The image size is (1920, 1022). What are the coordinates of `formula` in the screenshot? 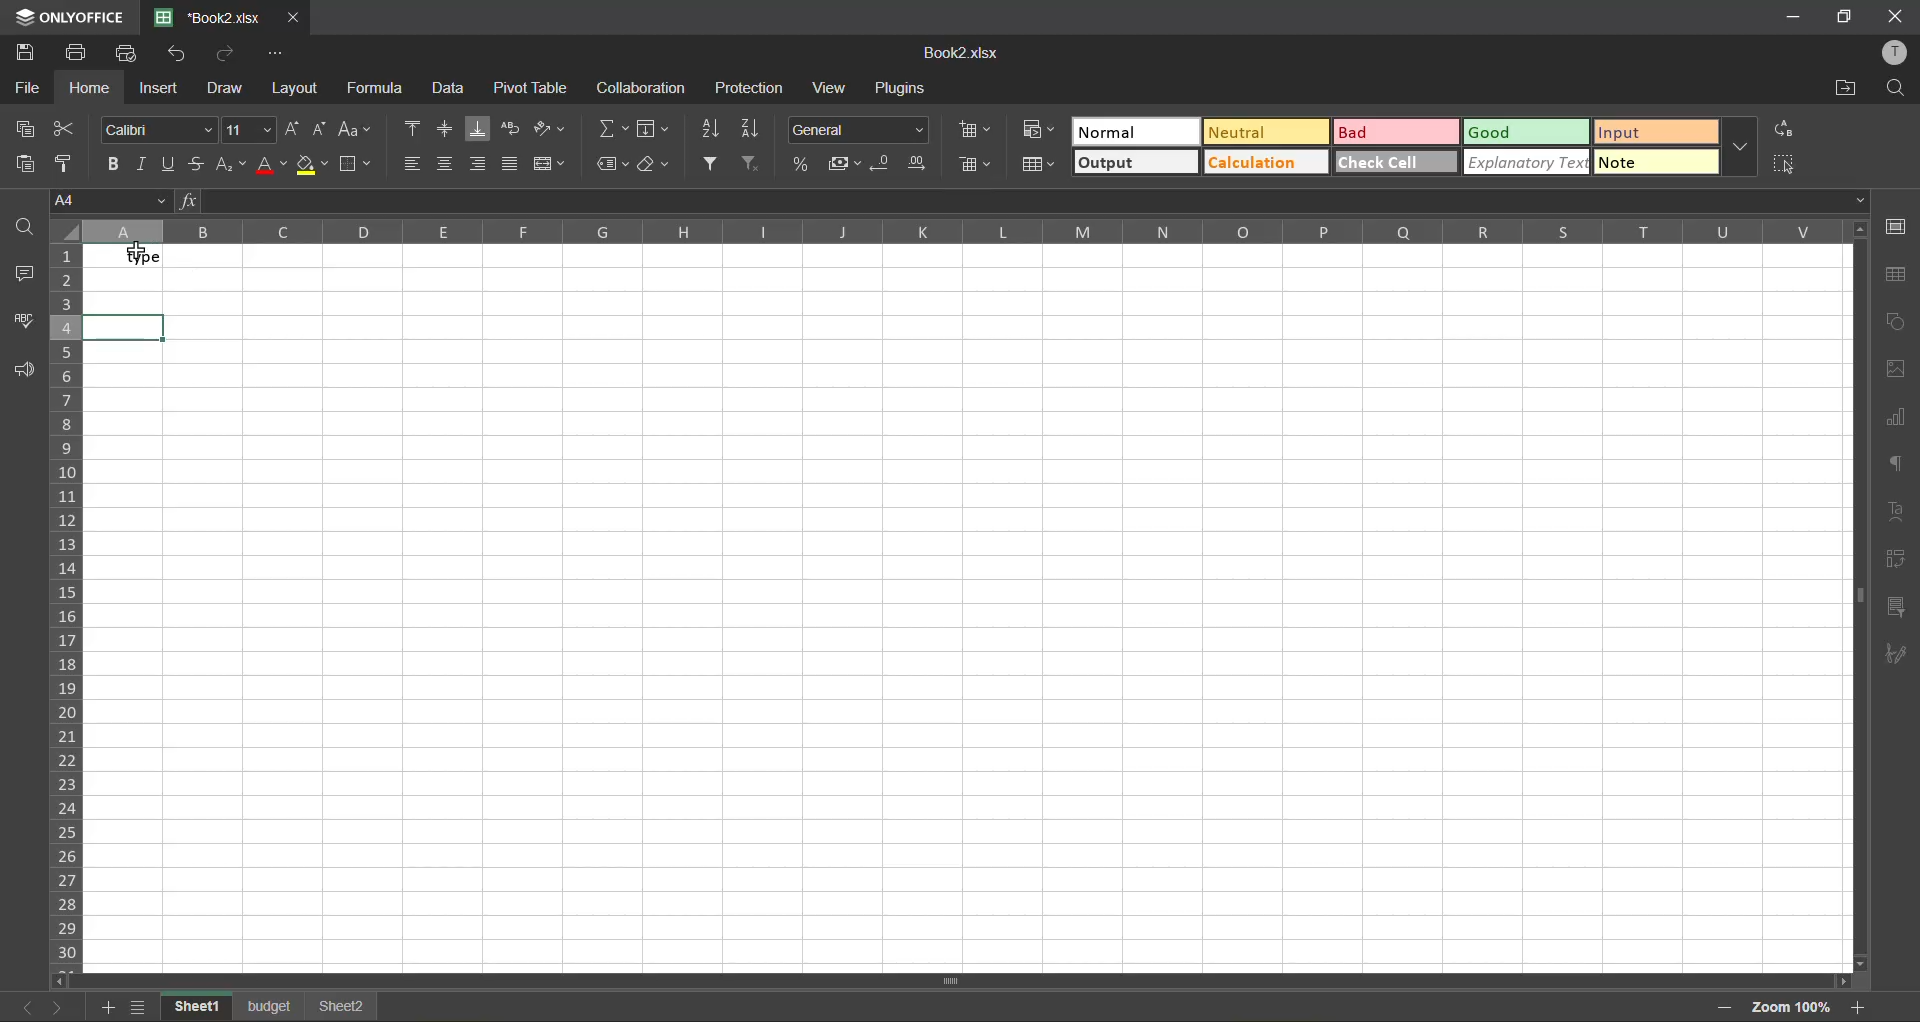 It's located at (379, 90).